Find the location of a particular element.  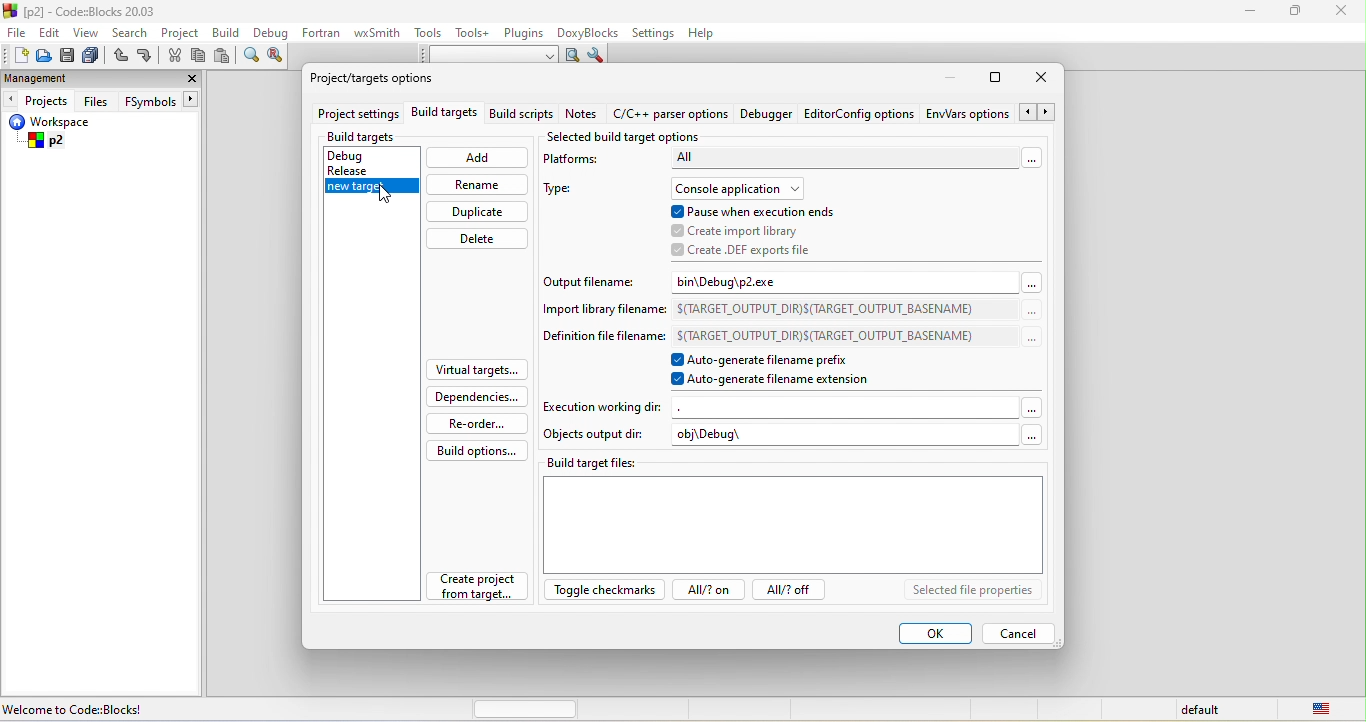

create import library is located at coordinates (738, 229).